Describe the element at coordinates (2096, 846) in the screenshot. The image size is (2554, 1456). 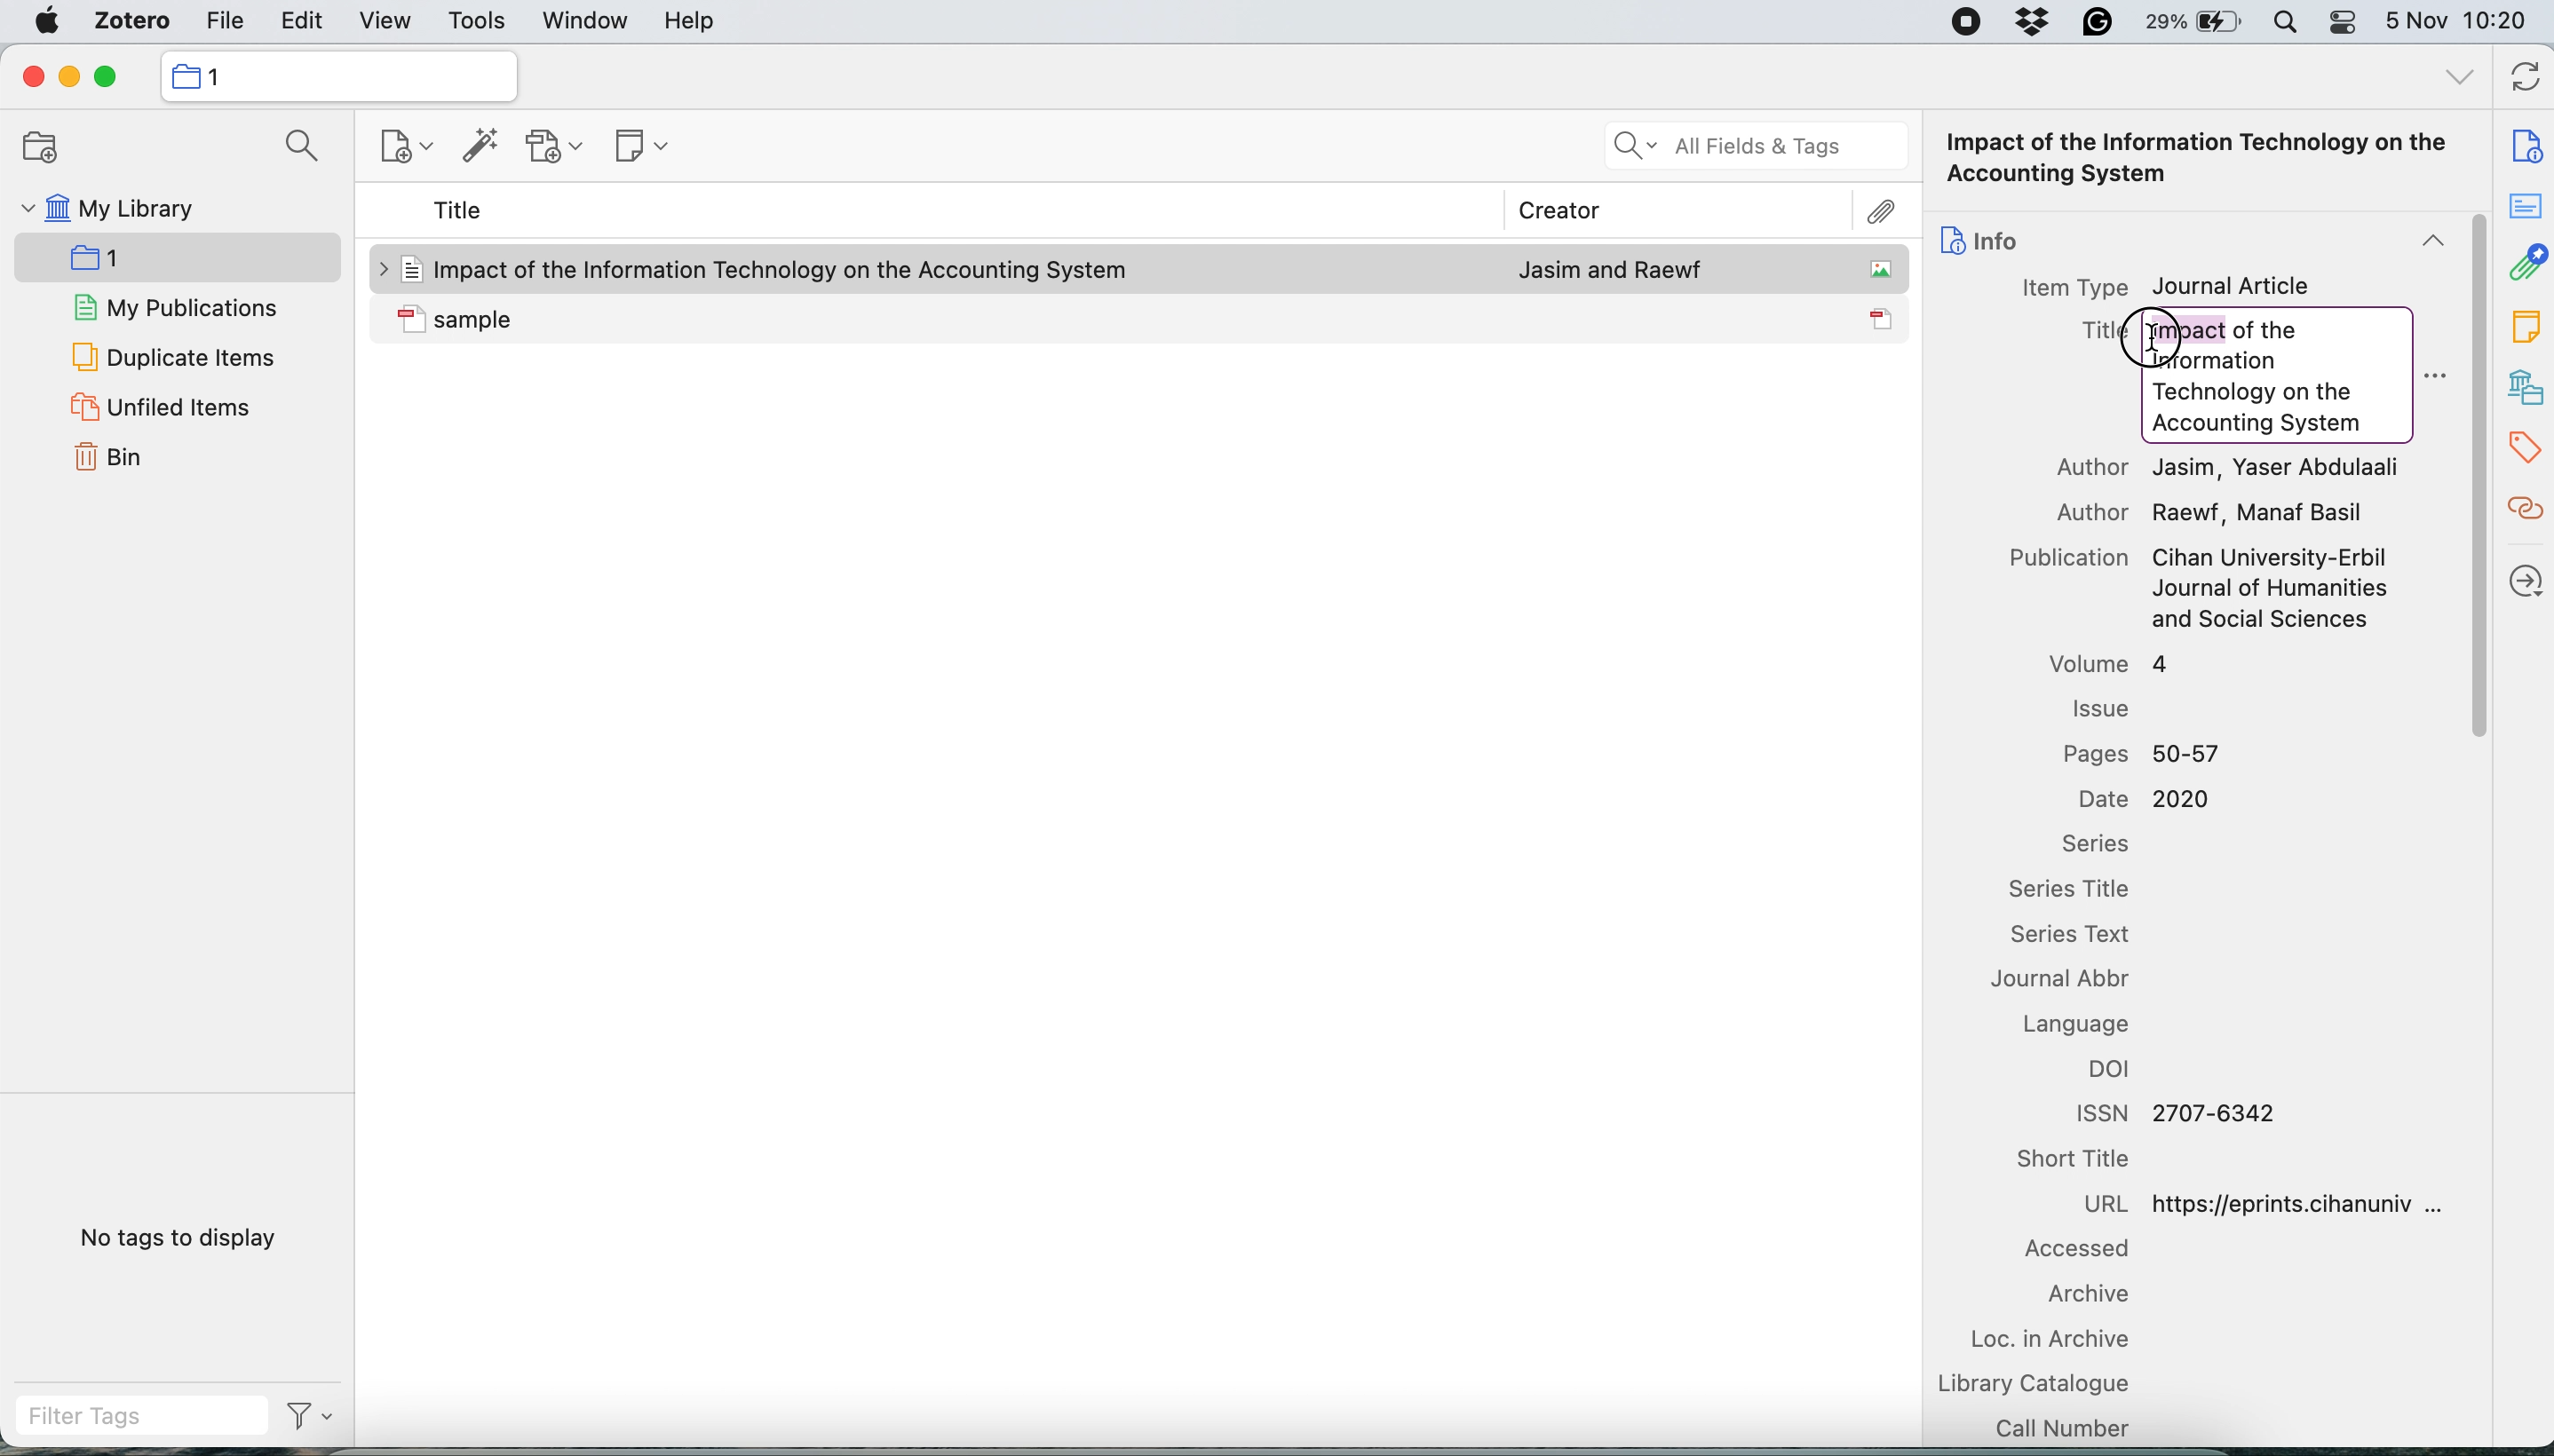
I see `series` at that location.